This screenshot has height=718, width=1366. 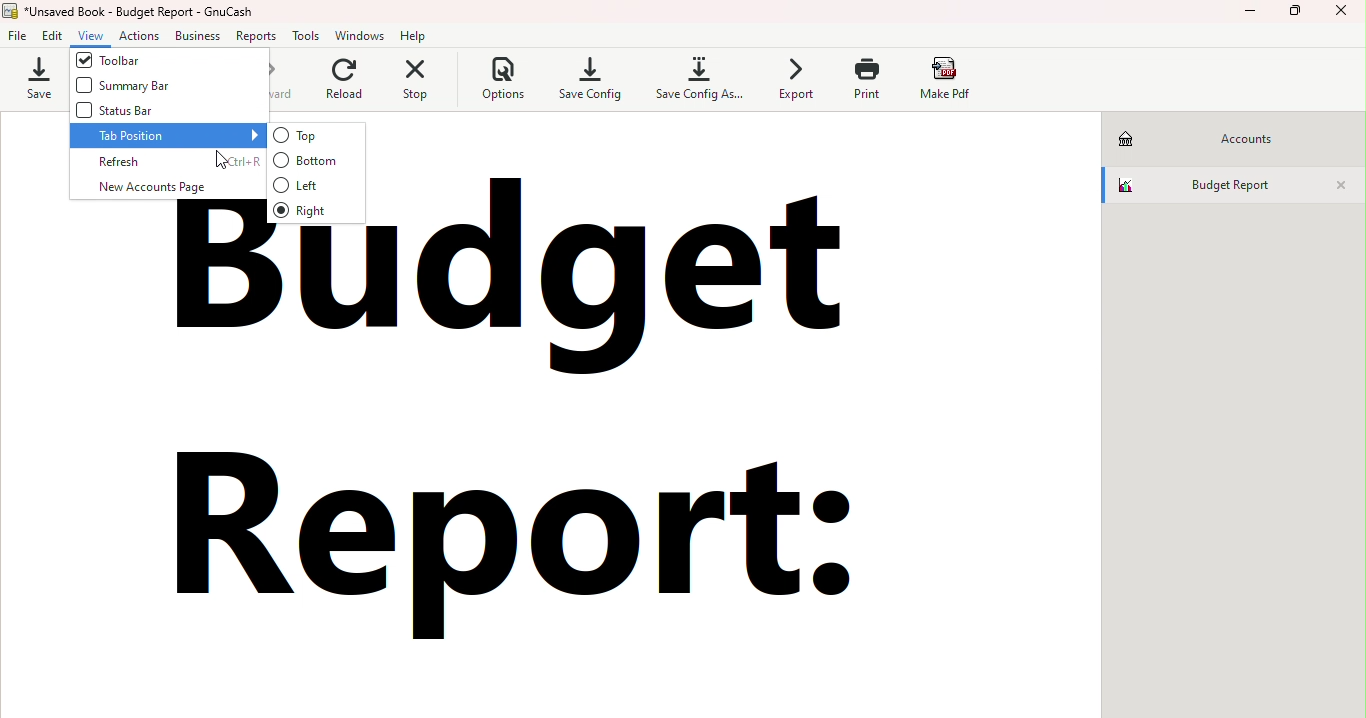 What do you see at coordinates (199, 35) in the screenshot?
I see `Business` at bounding box center [199, 35].